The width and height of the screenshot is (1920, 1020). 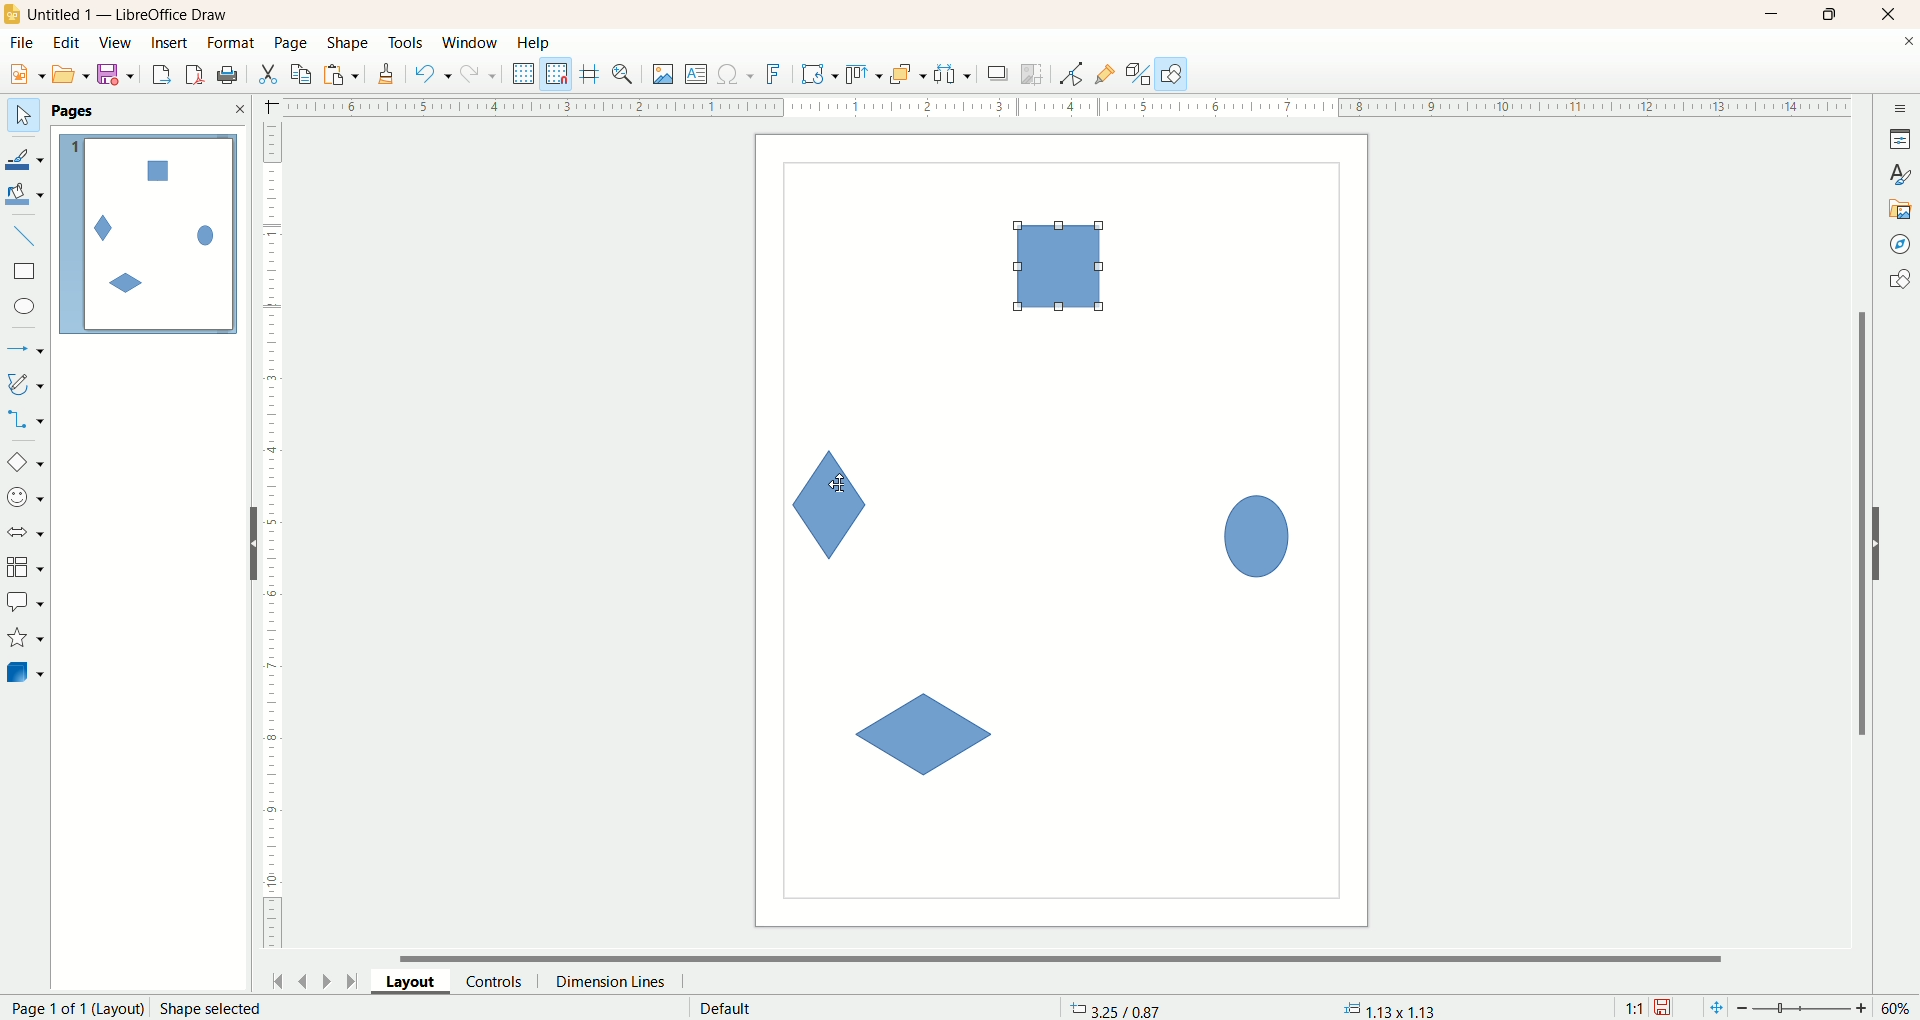 I want to click on print, so click(x=197, y=74).